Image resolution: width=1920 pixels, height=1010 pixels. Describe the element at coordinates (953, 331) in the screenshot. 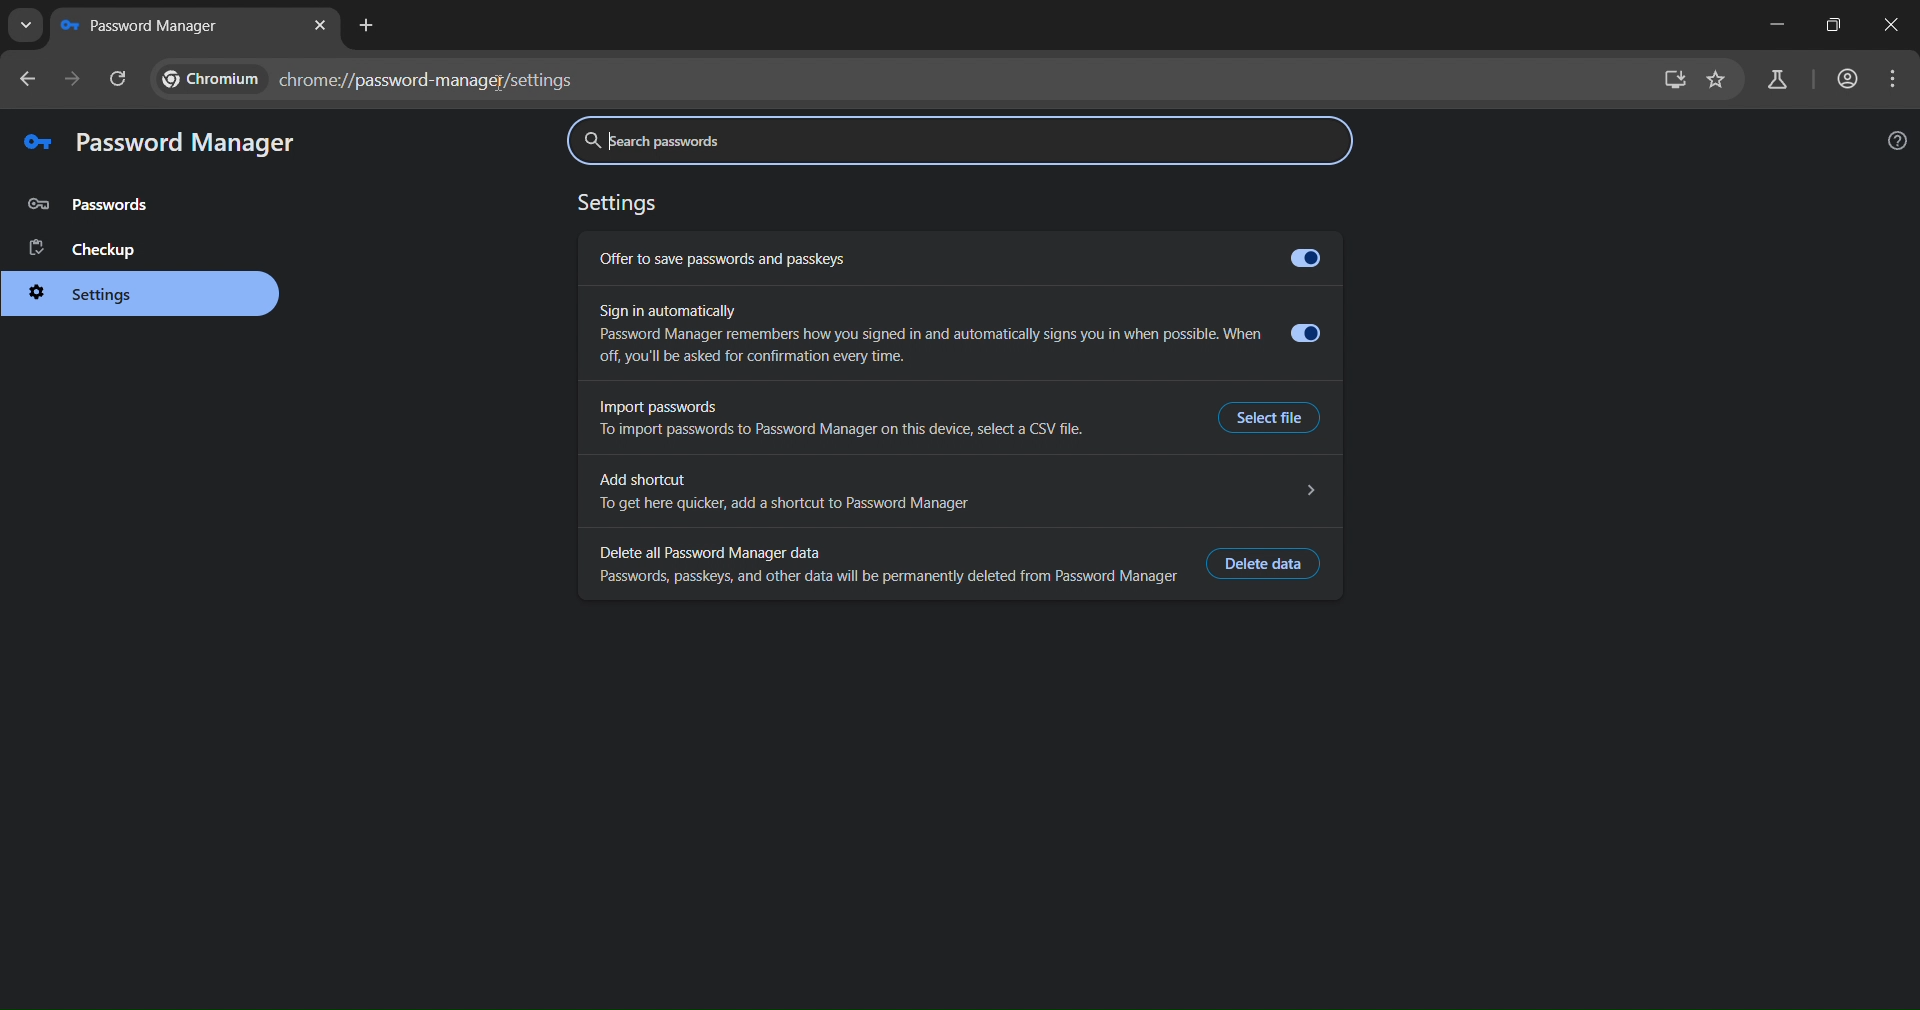

I see `Sign in automaticallyPassword Manager remembers how you signed in and automatically signs you in when possible. Whereoff, you'll be asked for confirmation every time.` at that location.